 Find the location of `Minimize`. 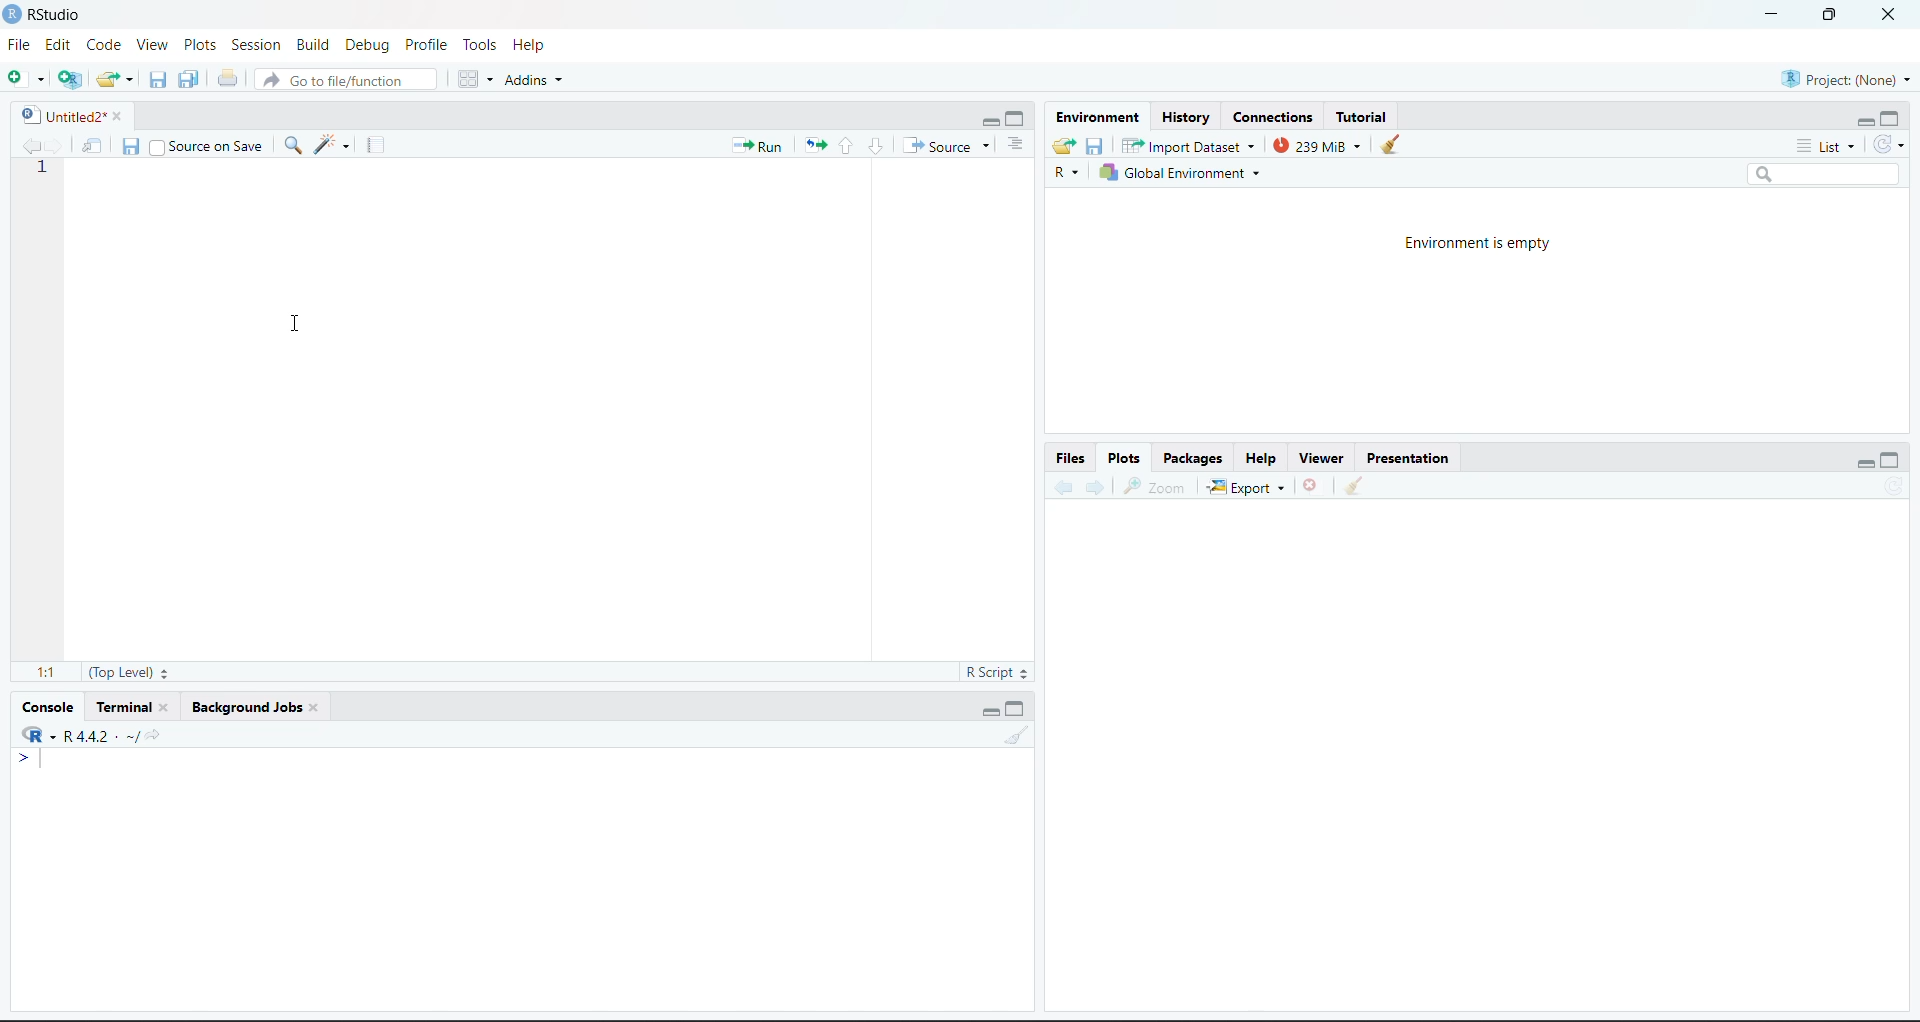

Minimize is located at coordinates (988, 709).